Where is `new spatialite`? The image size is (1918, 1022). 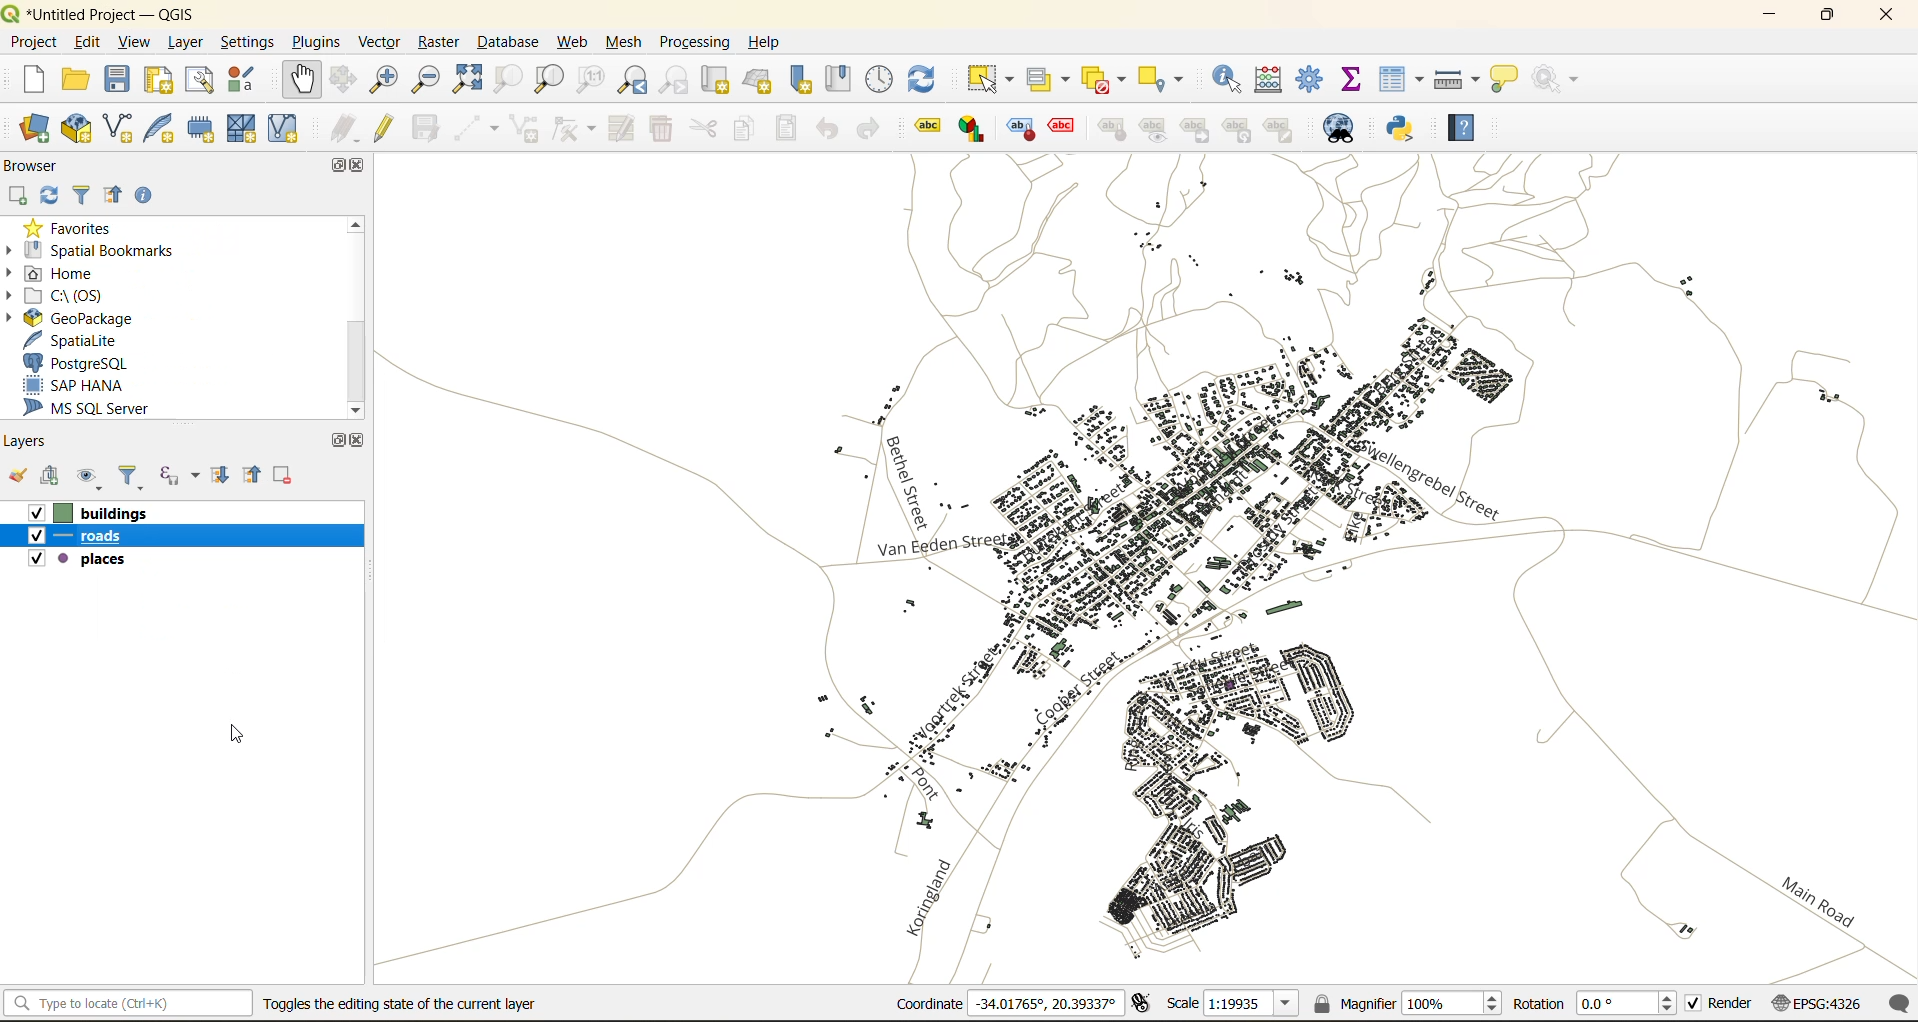
new spatialite is located at coordinates (161, 131).